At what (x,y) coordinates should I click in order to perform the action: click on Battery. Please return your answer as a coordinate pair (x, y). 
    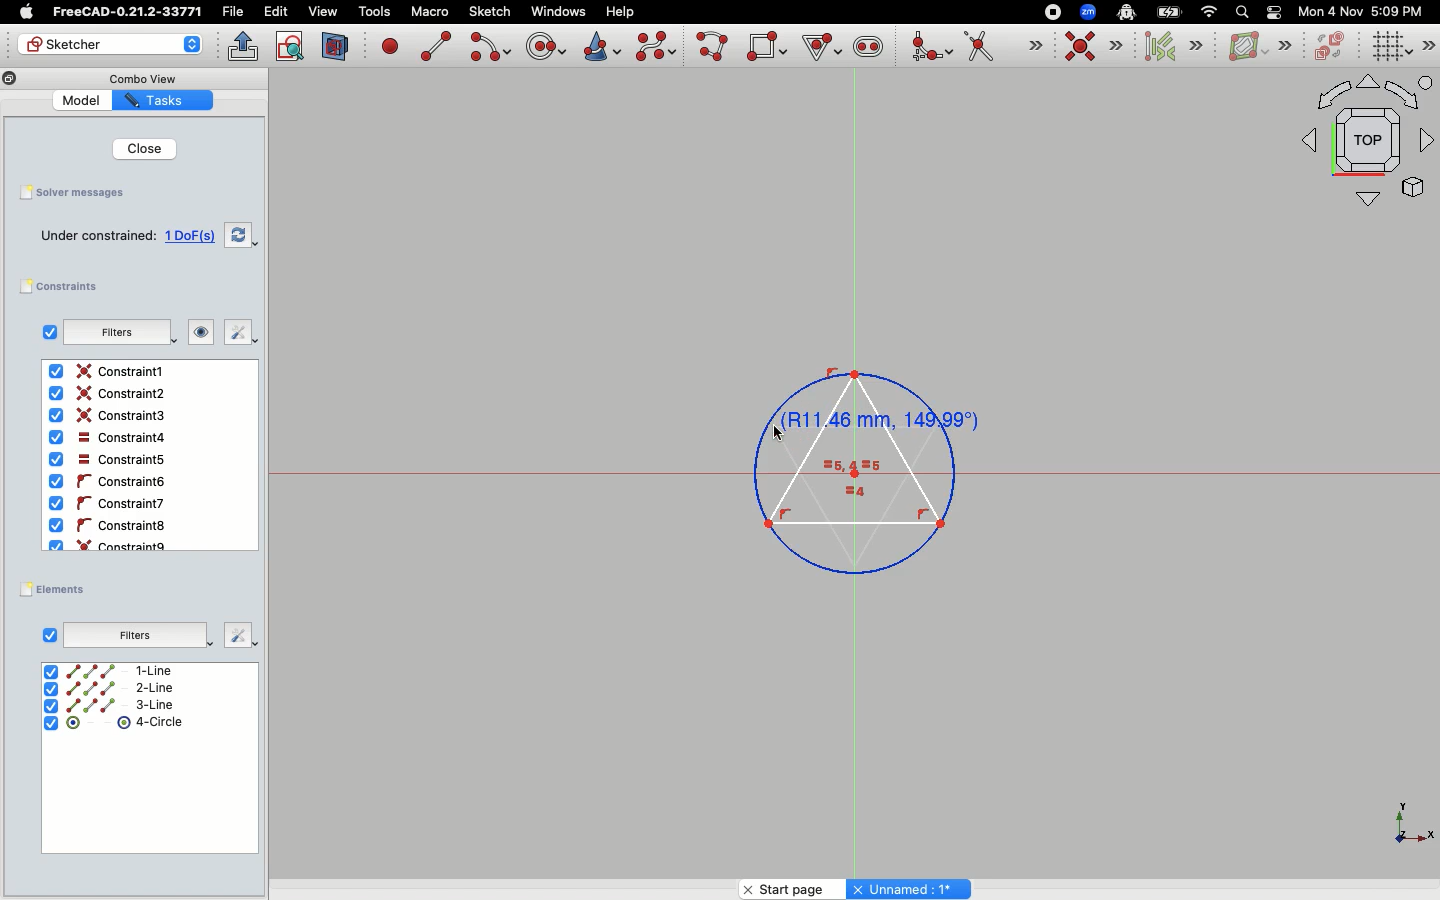
    Looking at the image, I should click on (1170, 11).